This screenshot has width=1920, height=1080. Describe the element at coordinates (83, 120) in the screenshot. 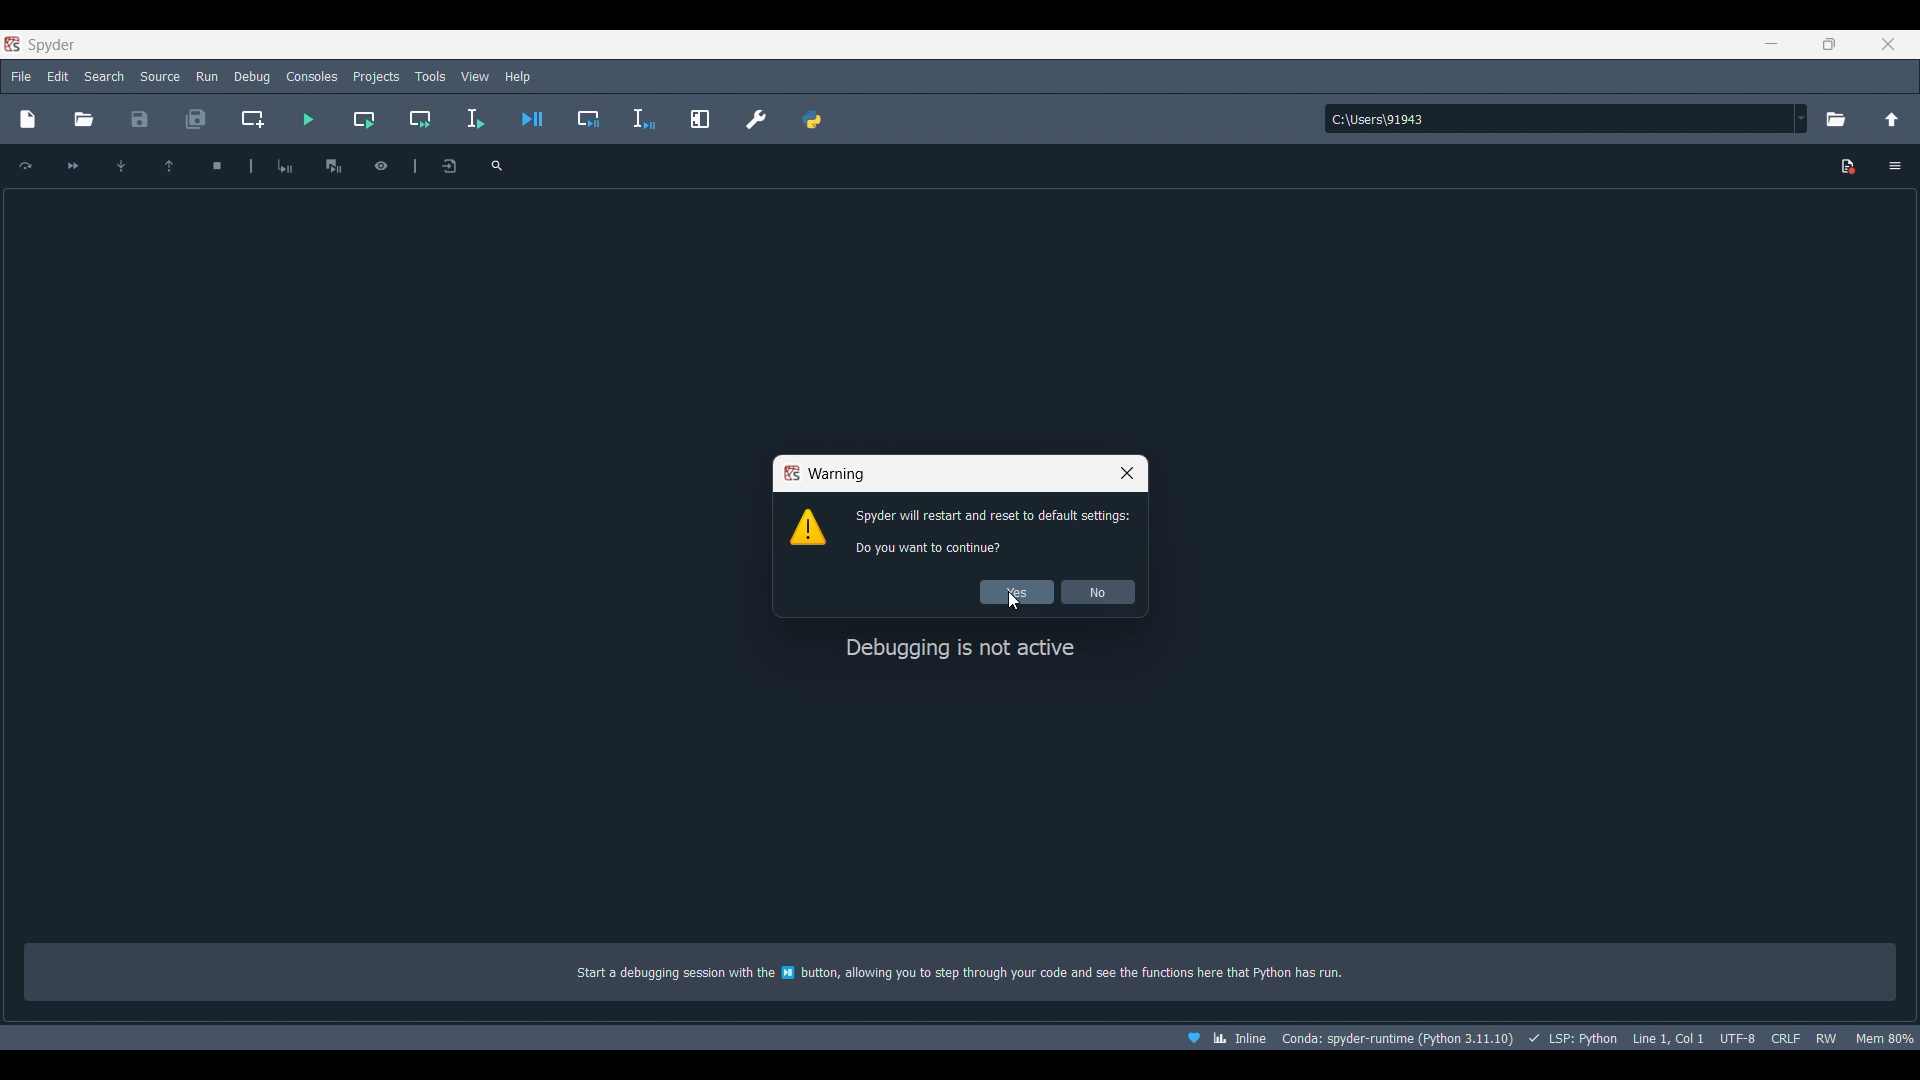

I see `Open` at that location.